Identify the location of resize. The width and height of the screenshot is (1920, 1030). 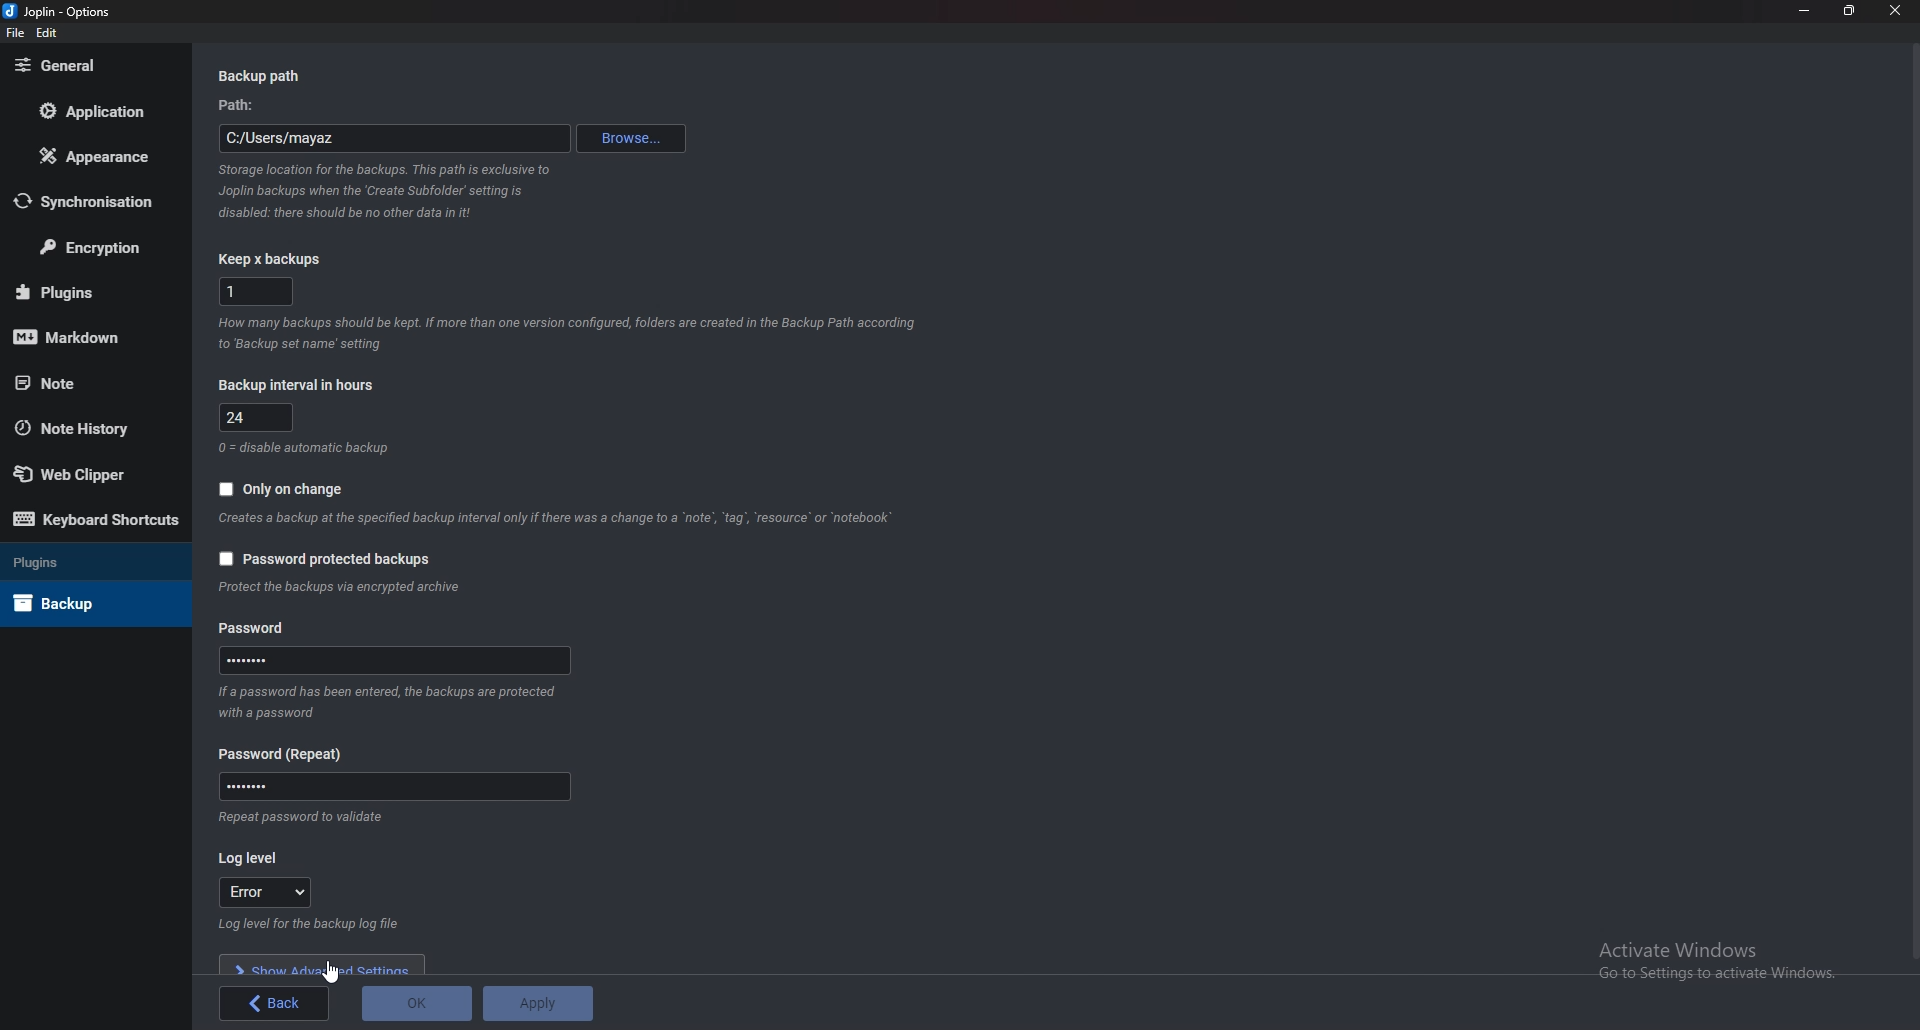
(1851, 10).